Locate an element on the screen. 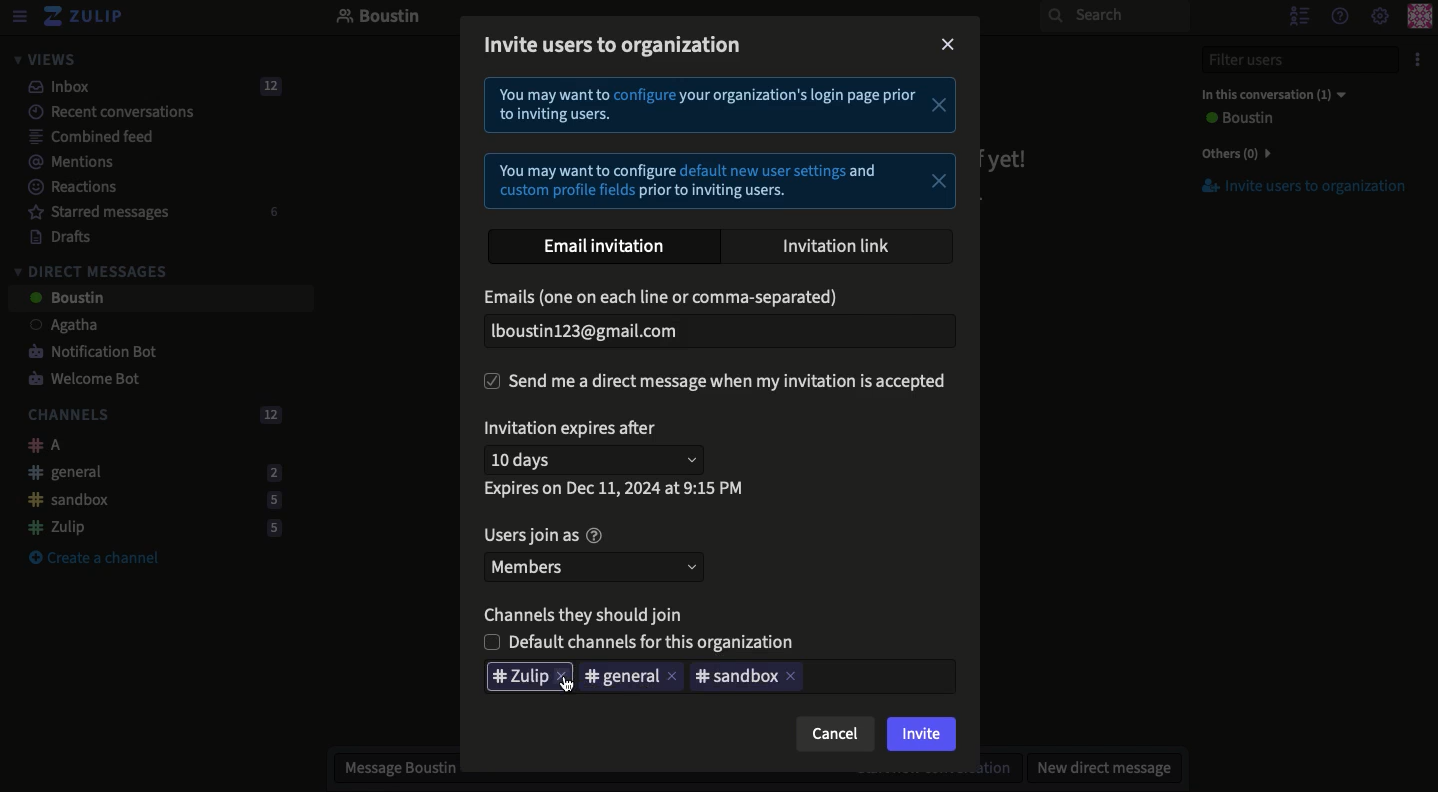 The width and height of the screenshot is (1438, 792). general is located at coordinates (623, 678).